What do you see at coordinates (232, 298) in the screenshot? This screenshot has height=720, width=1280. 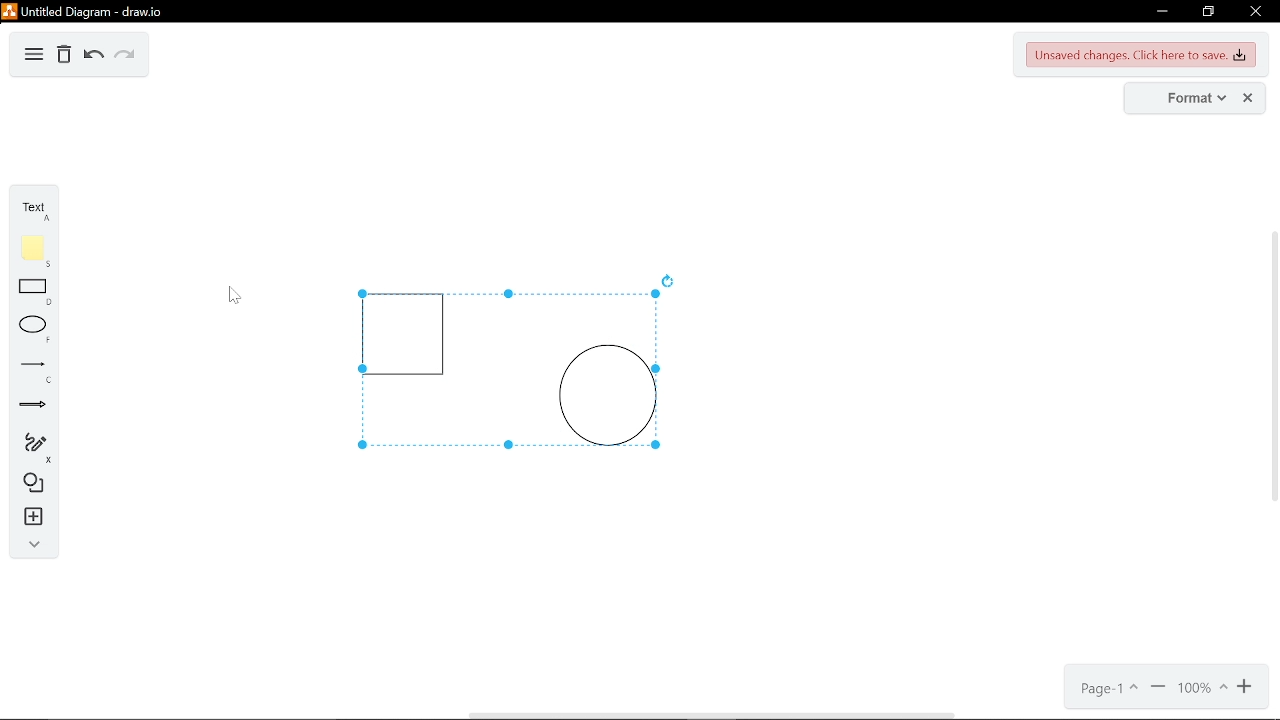 I see `Cursor` at bounding box center [232, 298].